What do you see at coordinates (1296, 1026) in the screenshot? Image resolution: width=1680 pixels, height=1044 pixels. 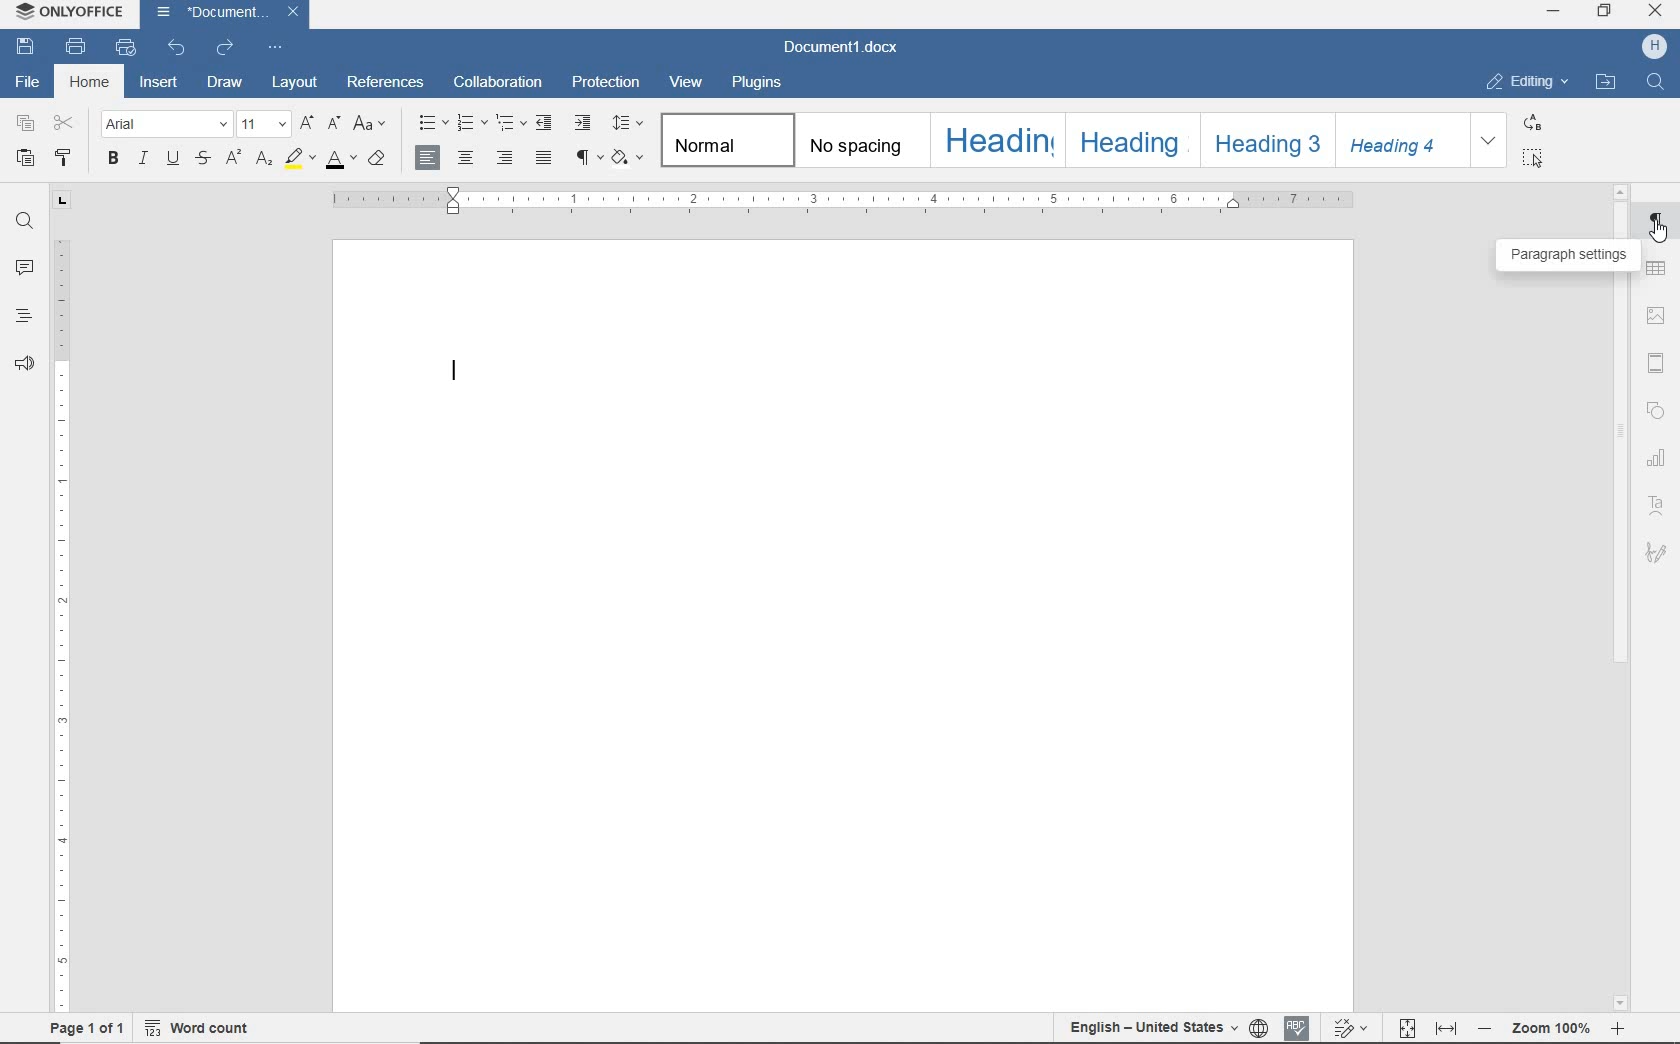 I see `spell checking` at bounding box center [1296, 1026].